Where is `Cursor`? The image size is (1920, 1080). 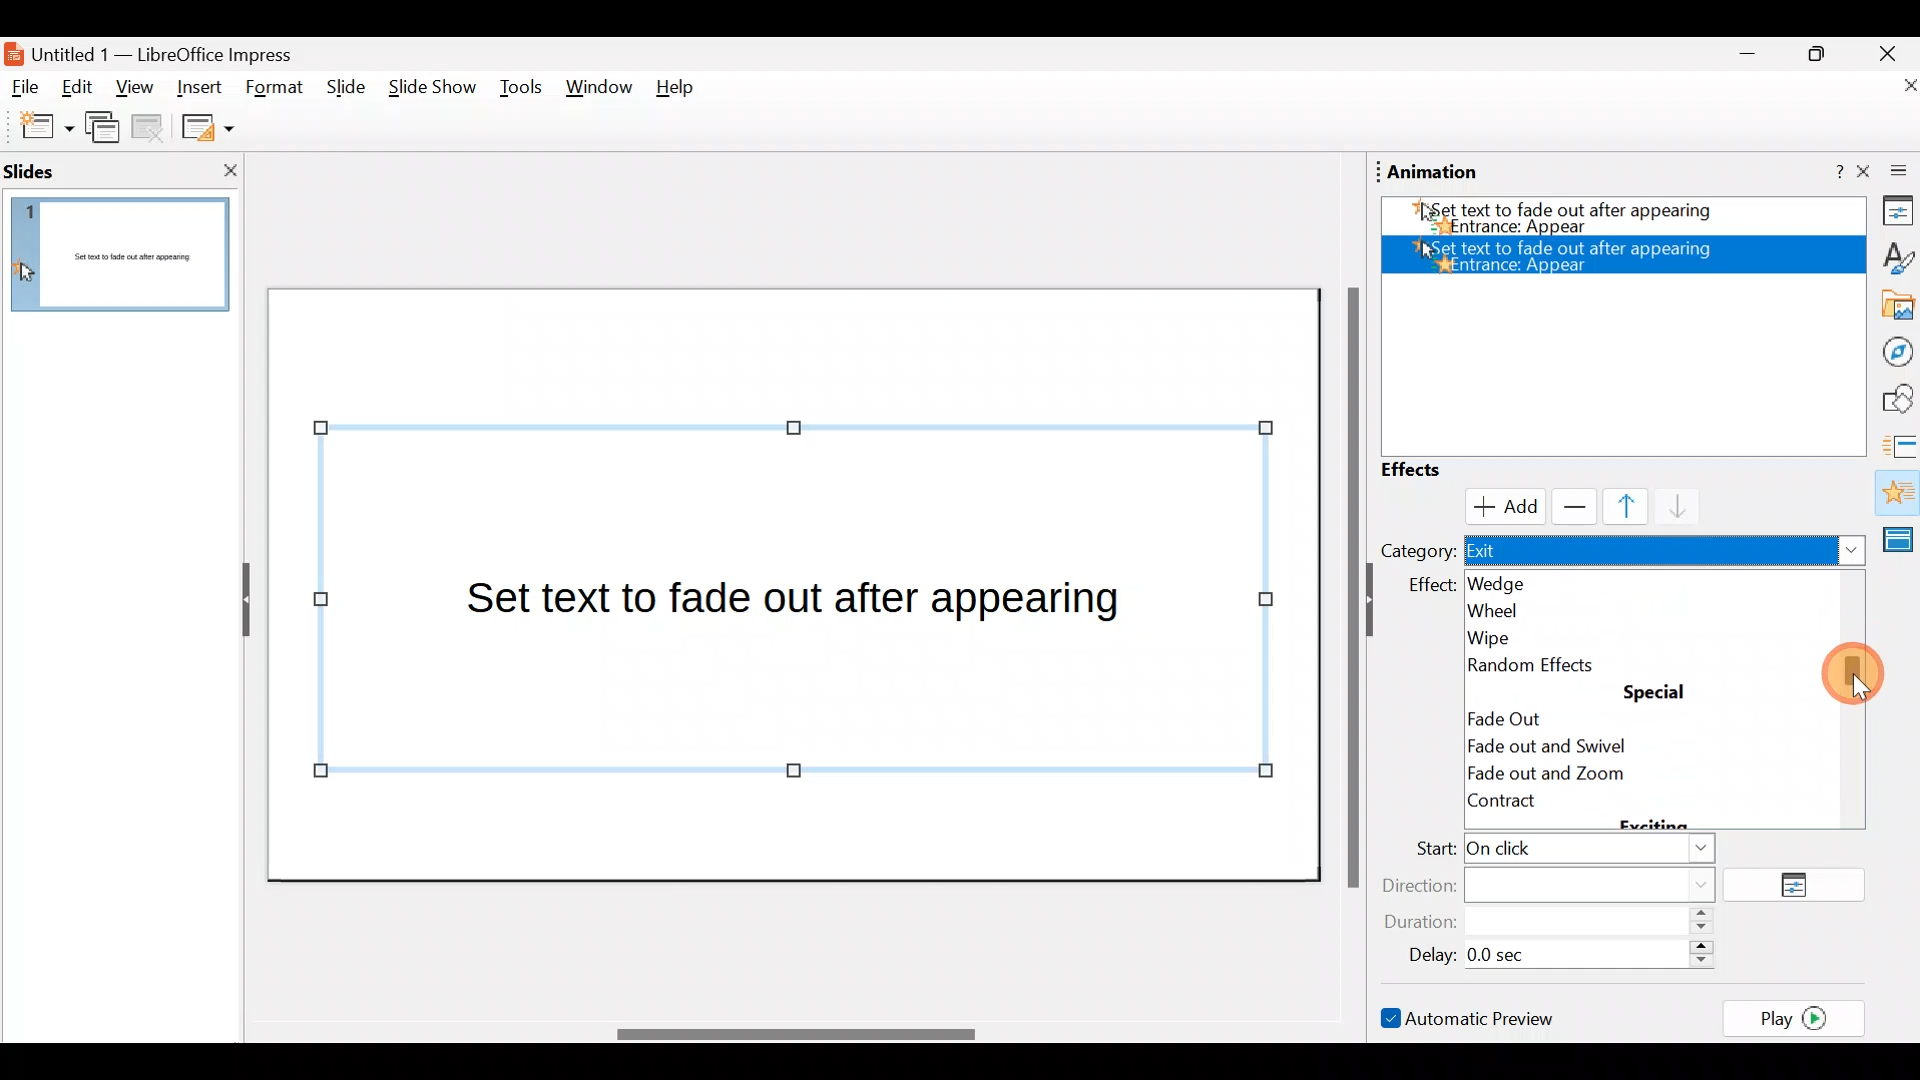 Cursor is located at coordinates (1841, 677).